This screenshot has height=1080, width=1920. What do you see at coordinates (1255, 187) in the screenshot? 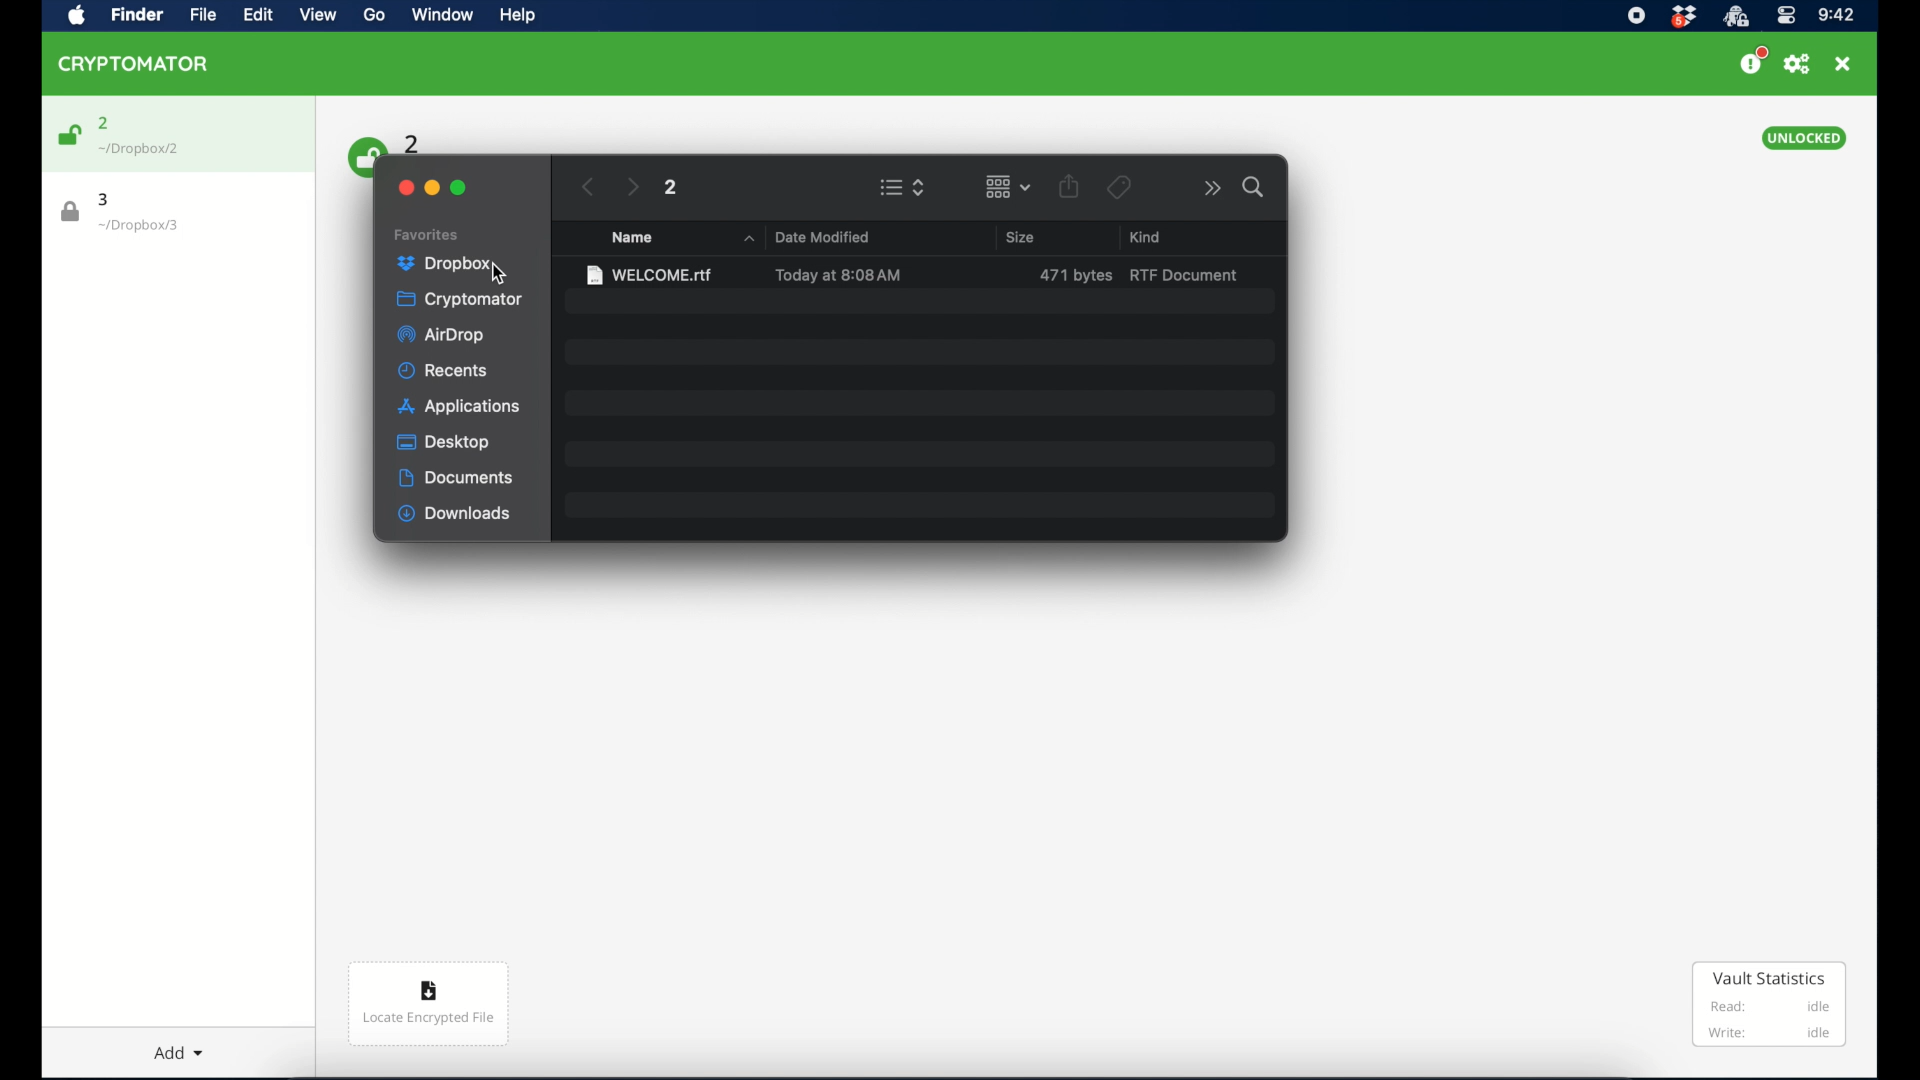
I see `search` at bounding box center [1255, 187].